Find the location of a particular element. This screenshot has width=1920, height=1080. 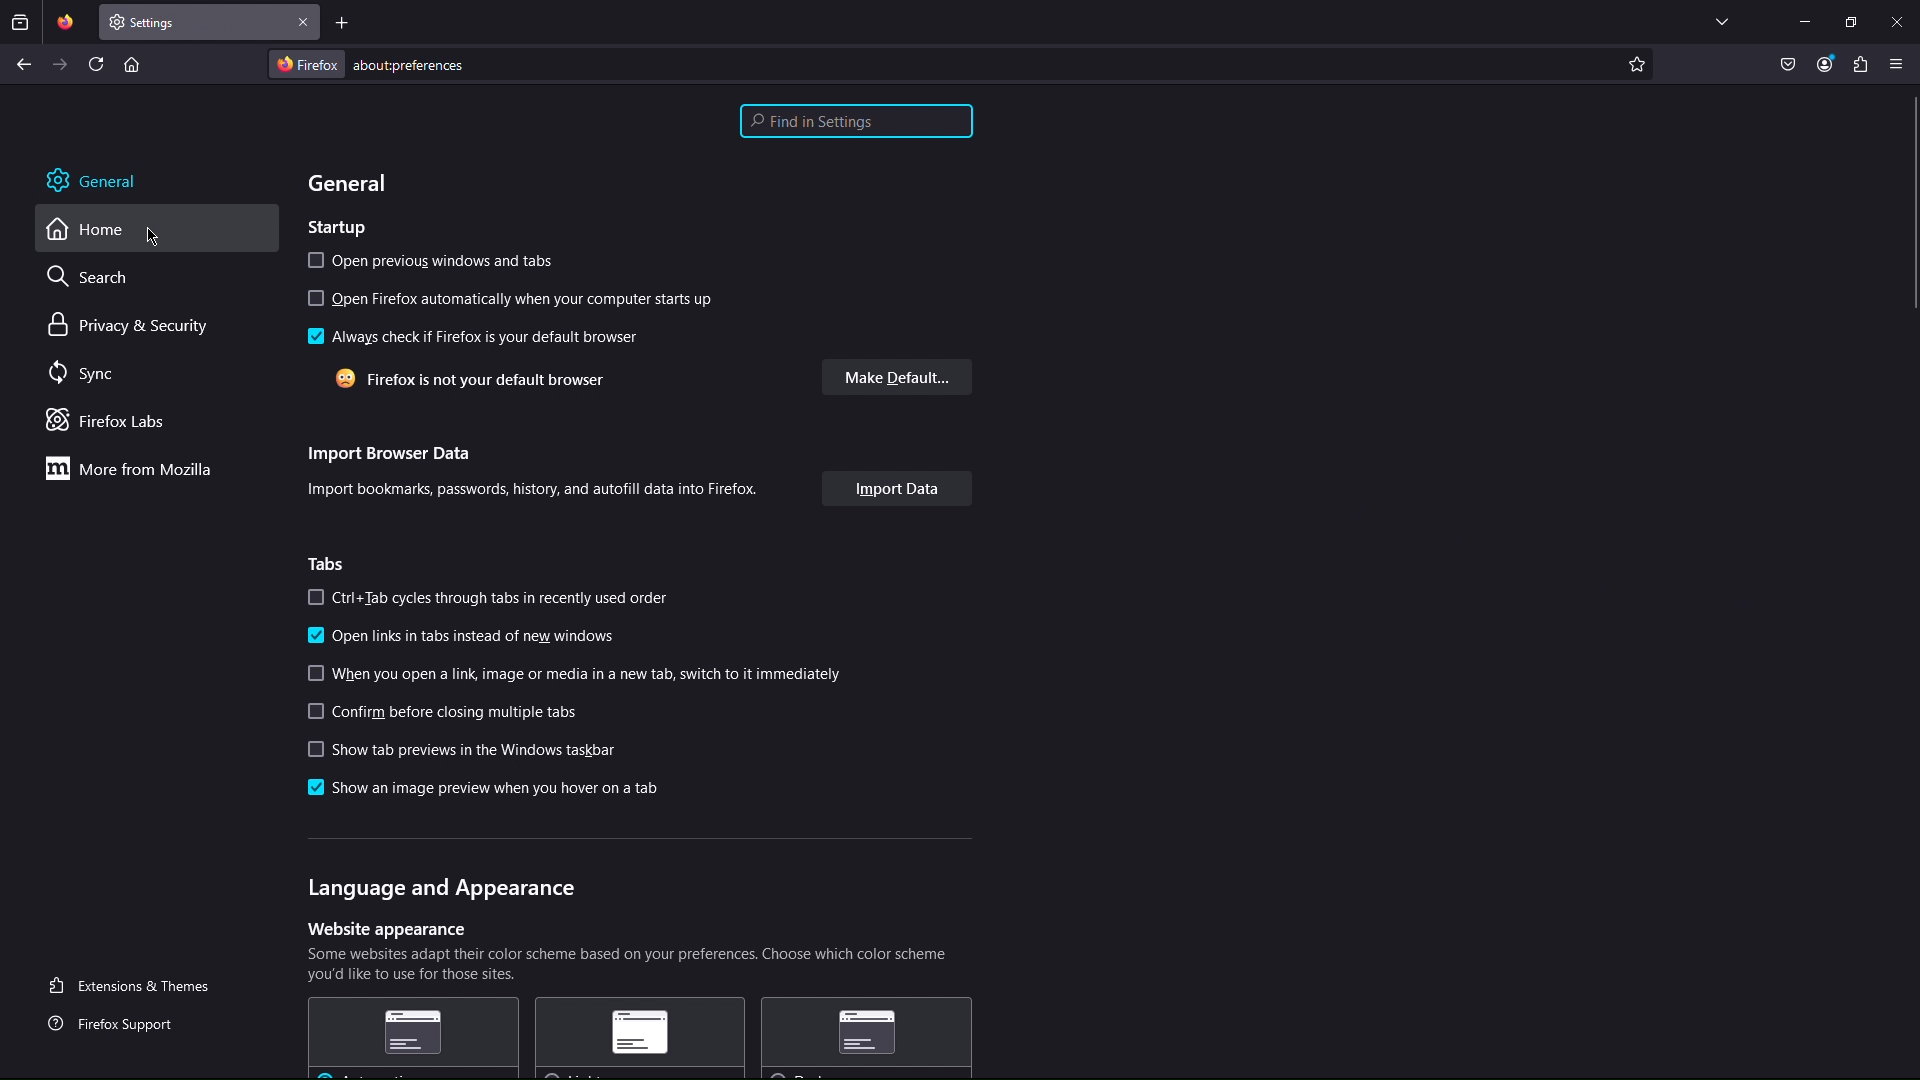

Tabs is located at coordinates (327, 564).